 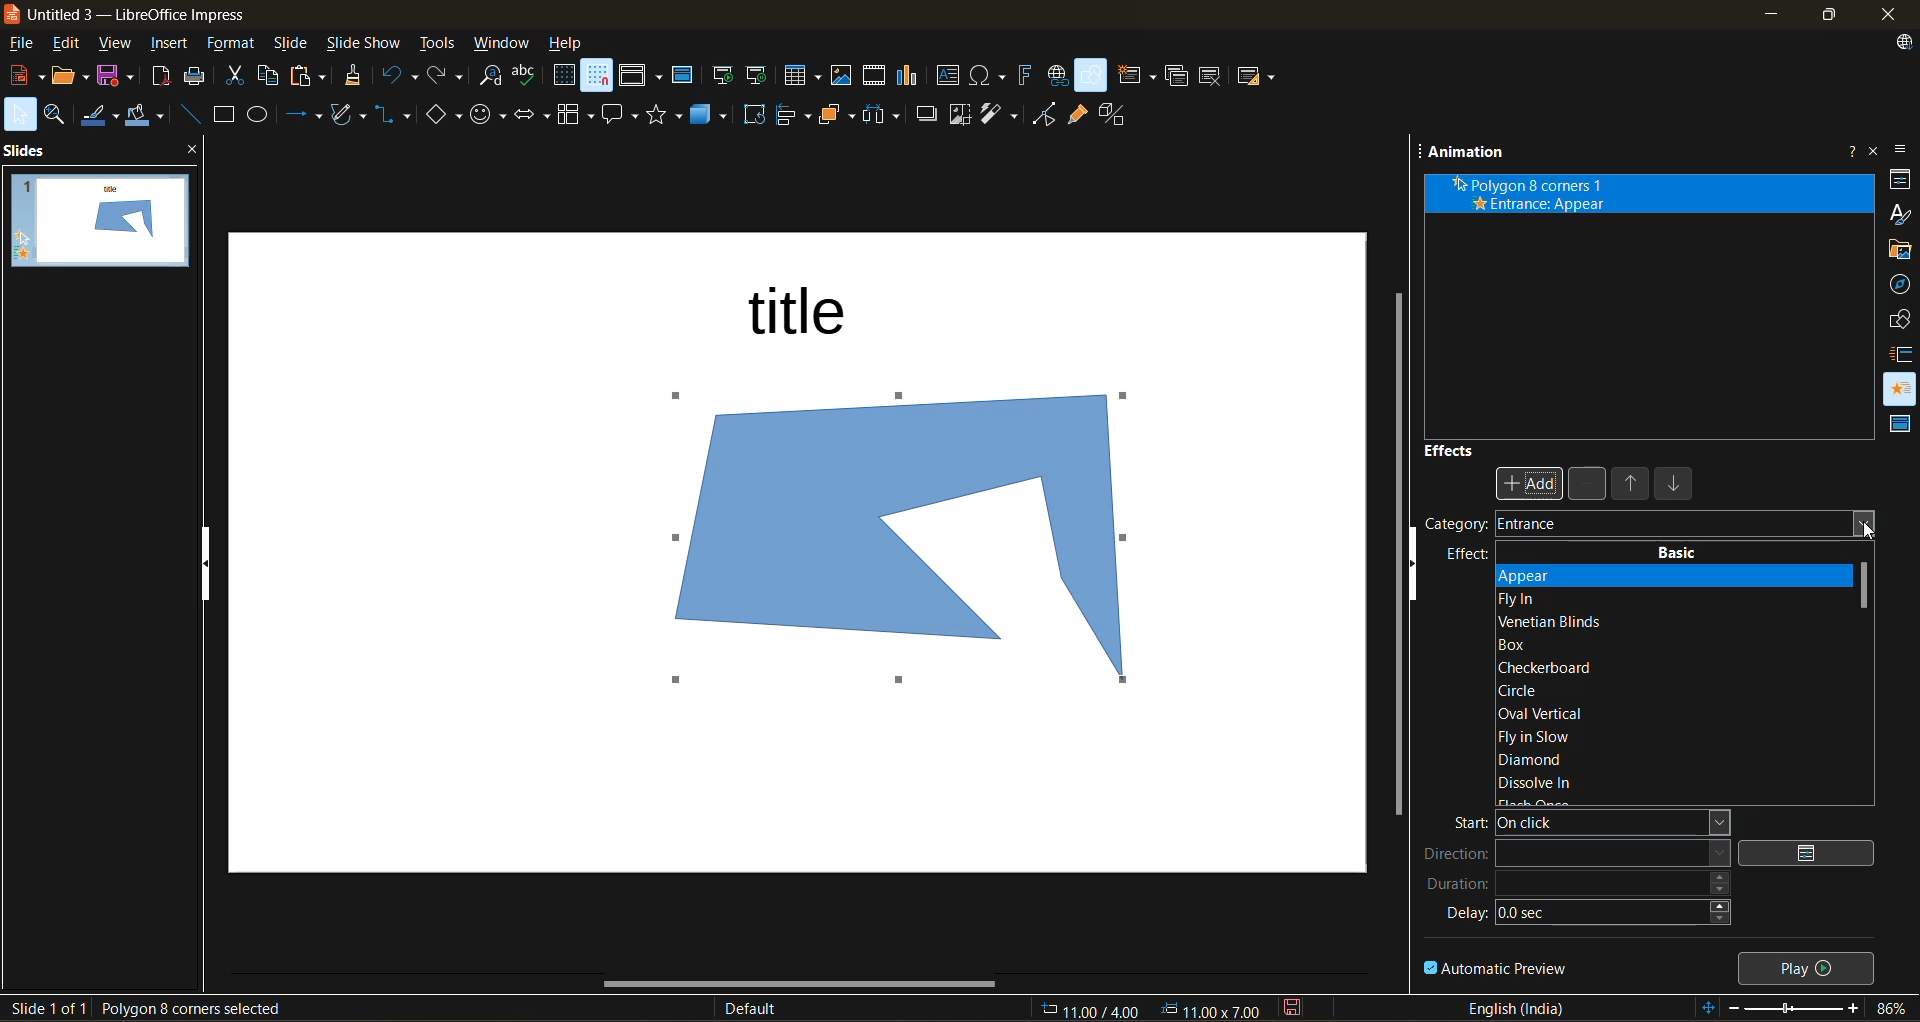 What do you see at coordinates (1467, 154) in the screenshot?
I see `animation` at bounding box center [1467, 154].